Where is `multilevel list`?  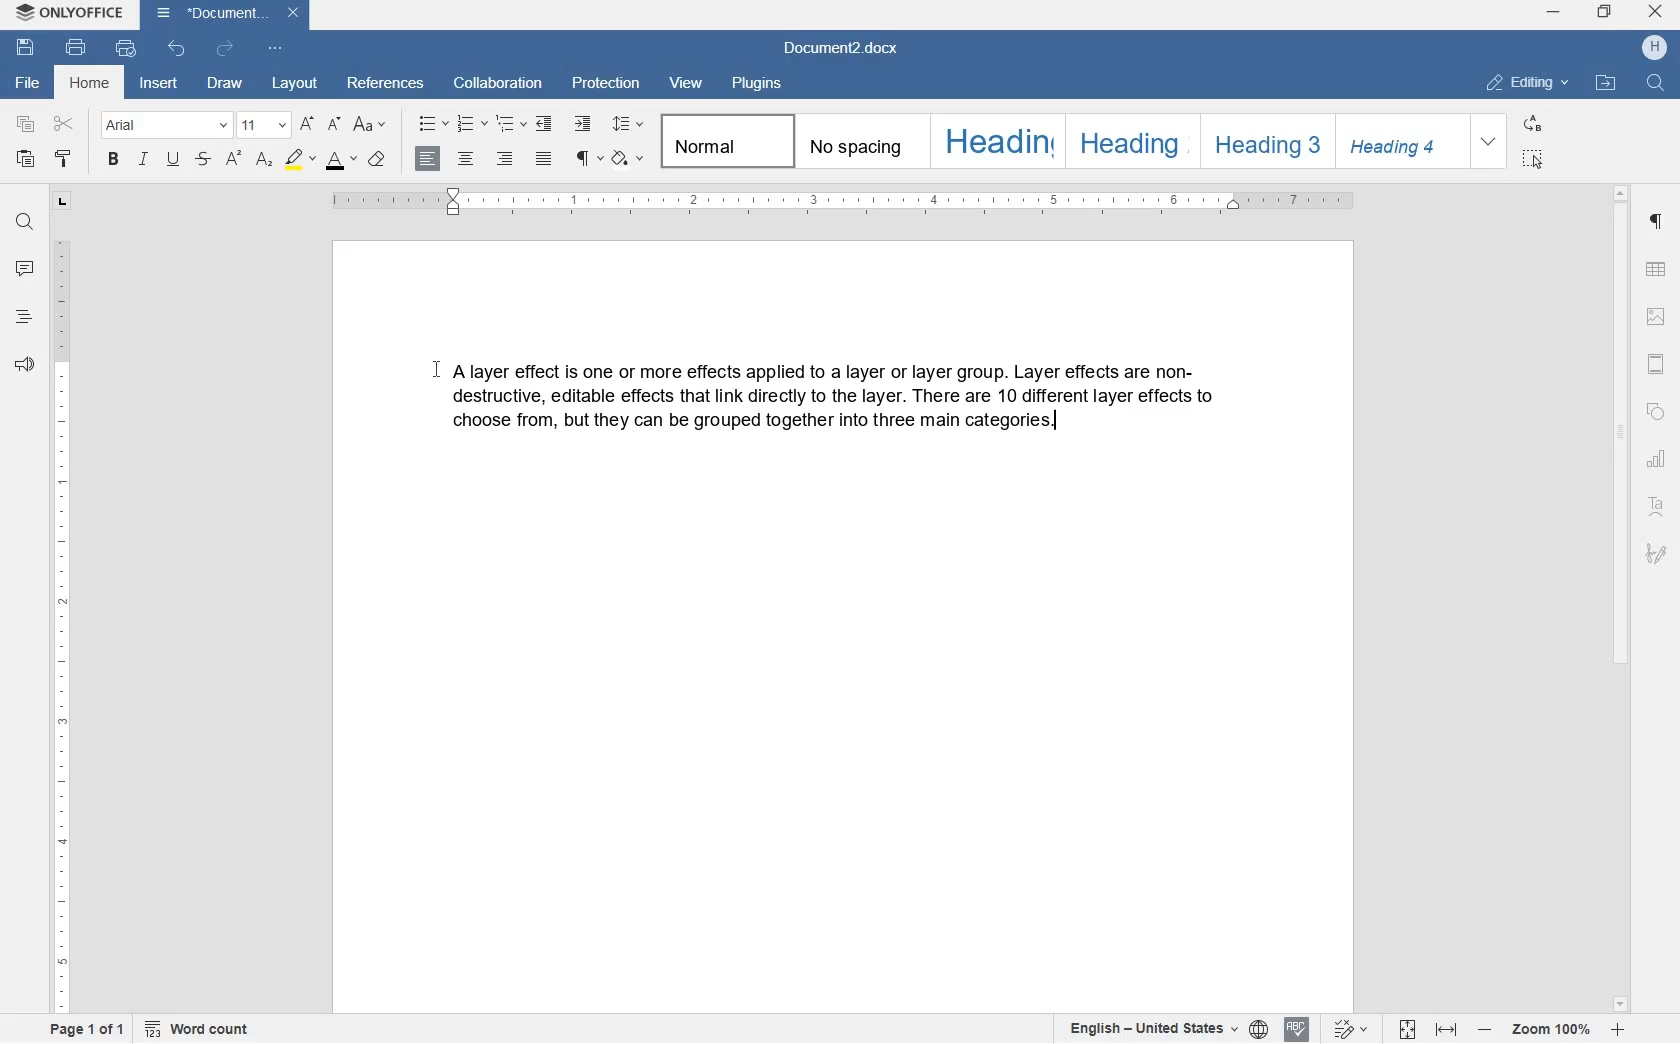 multilevel list is located at coordinates (509, 125).